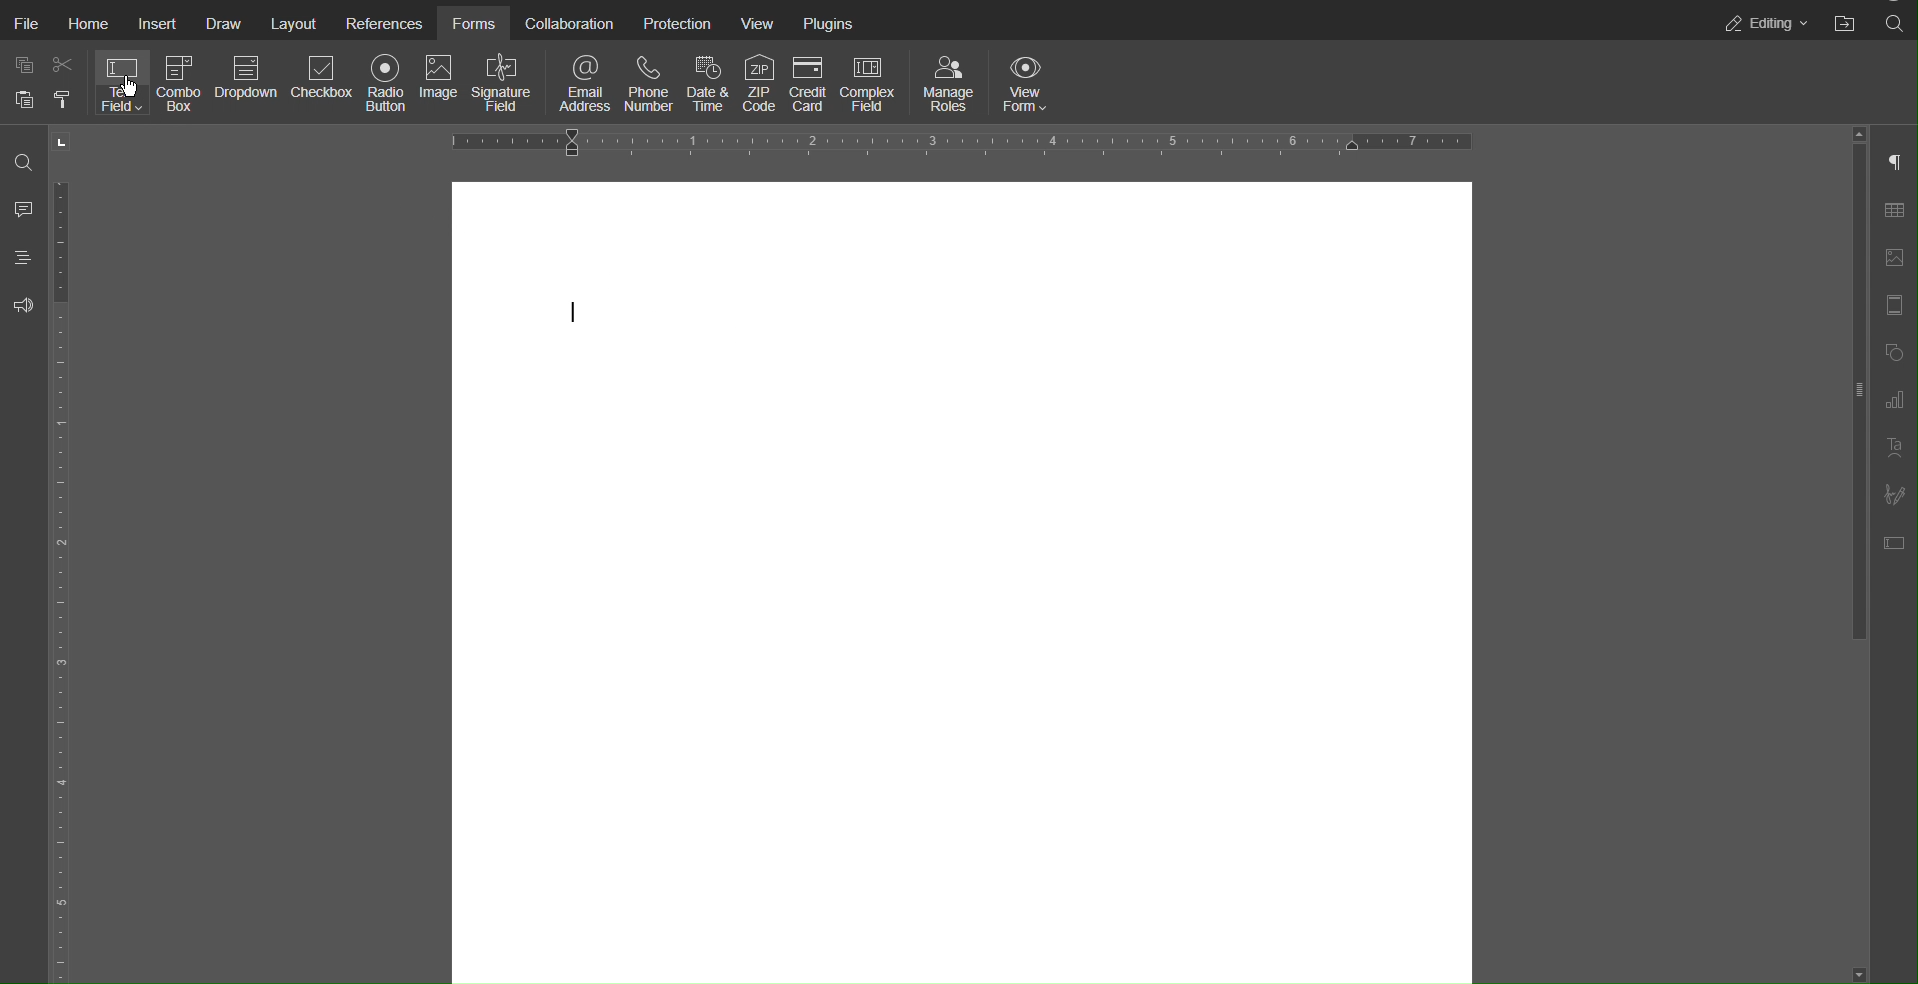  I want to click on File, so click(25, 25).